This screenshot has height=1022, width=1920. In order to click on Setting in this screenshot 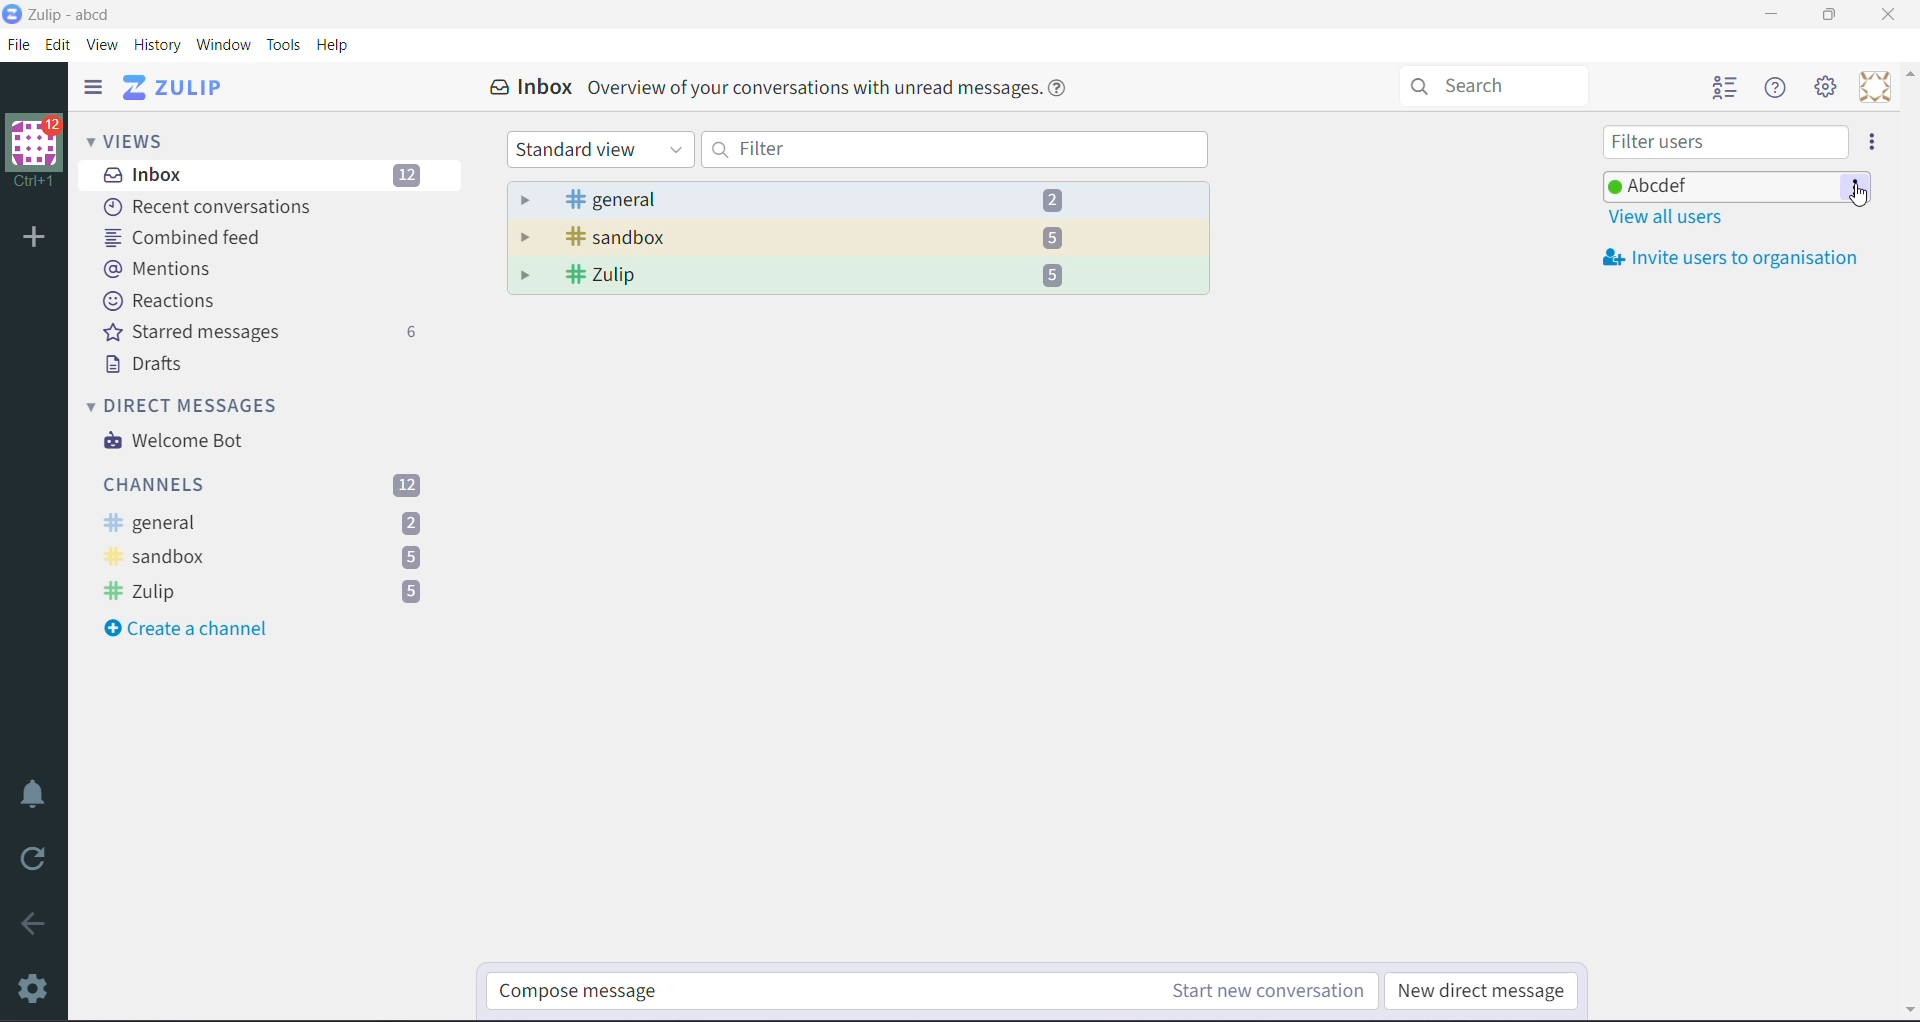, I will do `click(1827, 88)`.